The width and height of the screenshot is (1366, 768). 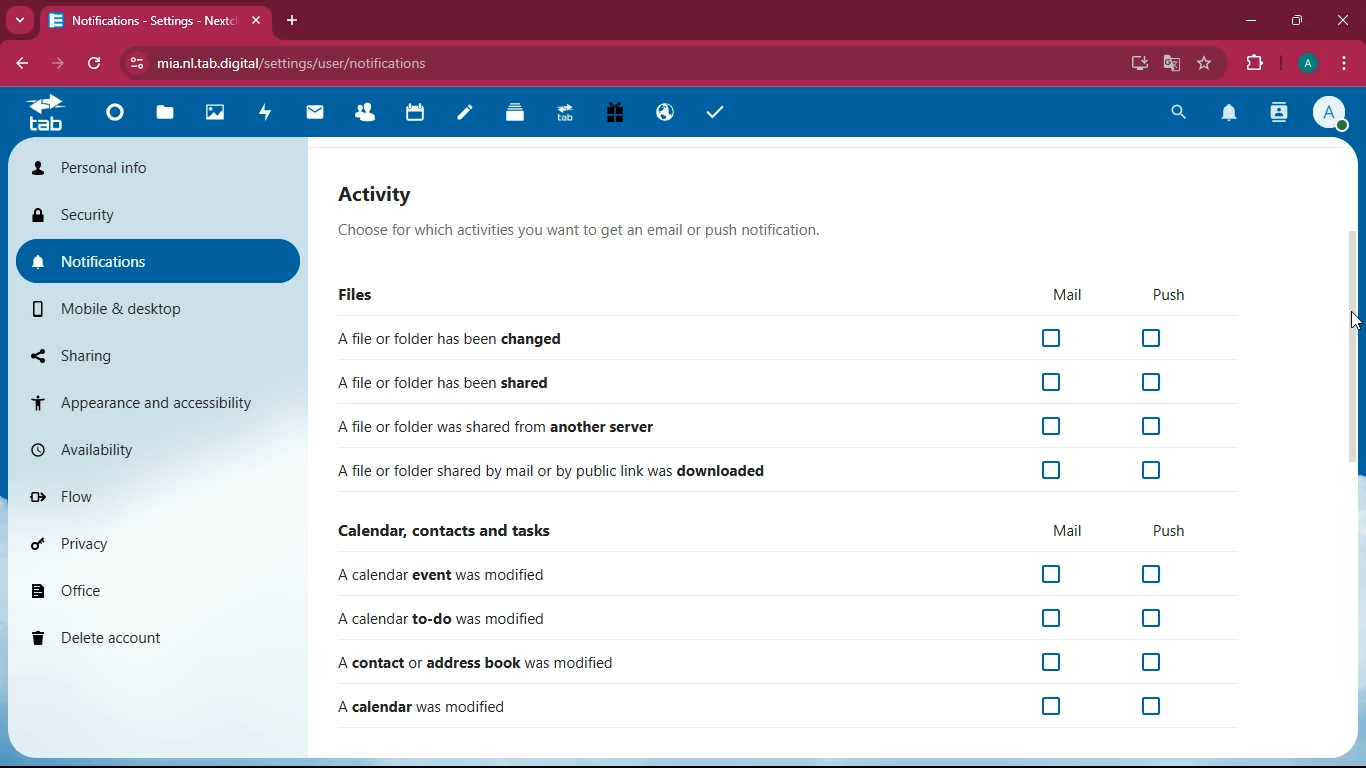 What do you see at coordinates (1177, 114) in the screenshot?
I see `search` at bounding box center [1177, 114].